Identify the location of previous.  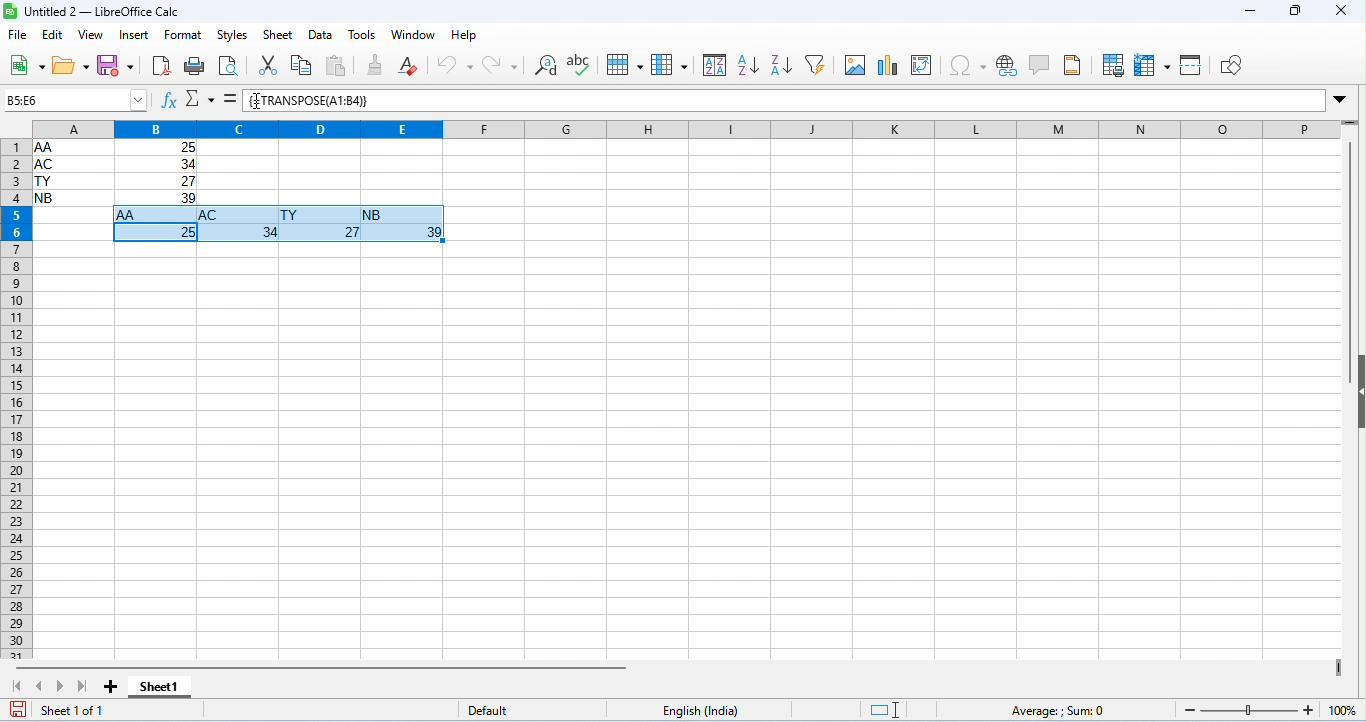
(43, 685).